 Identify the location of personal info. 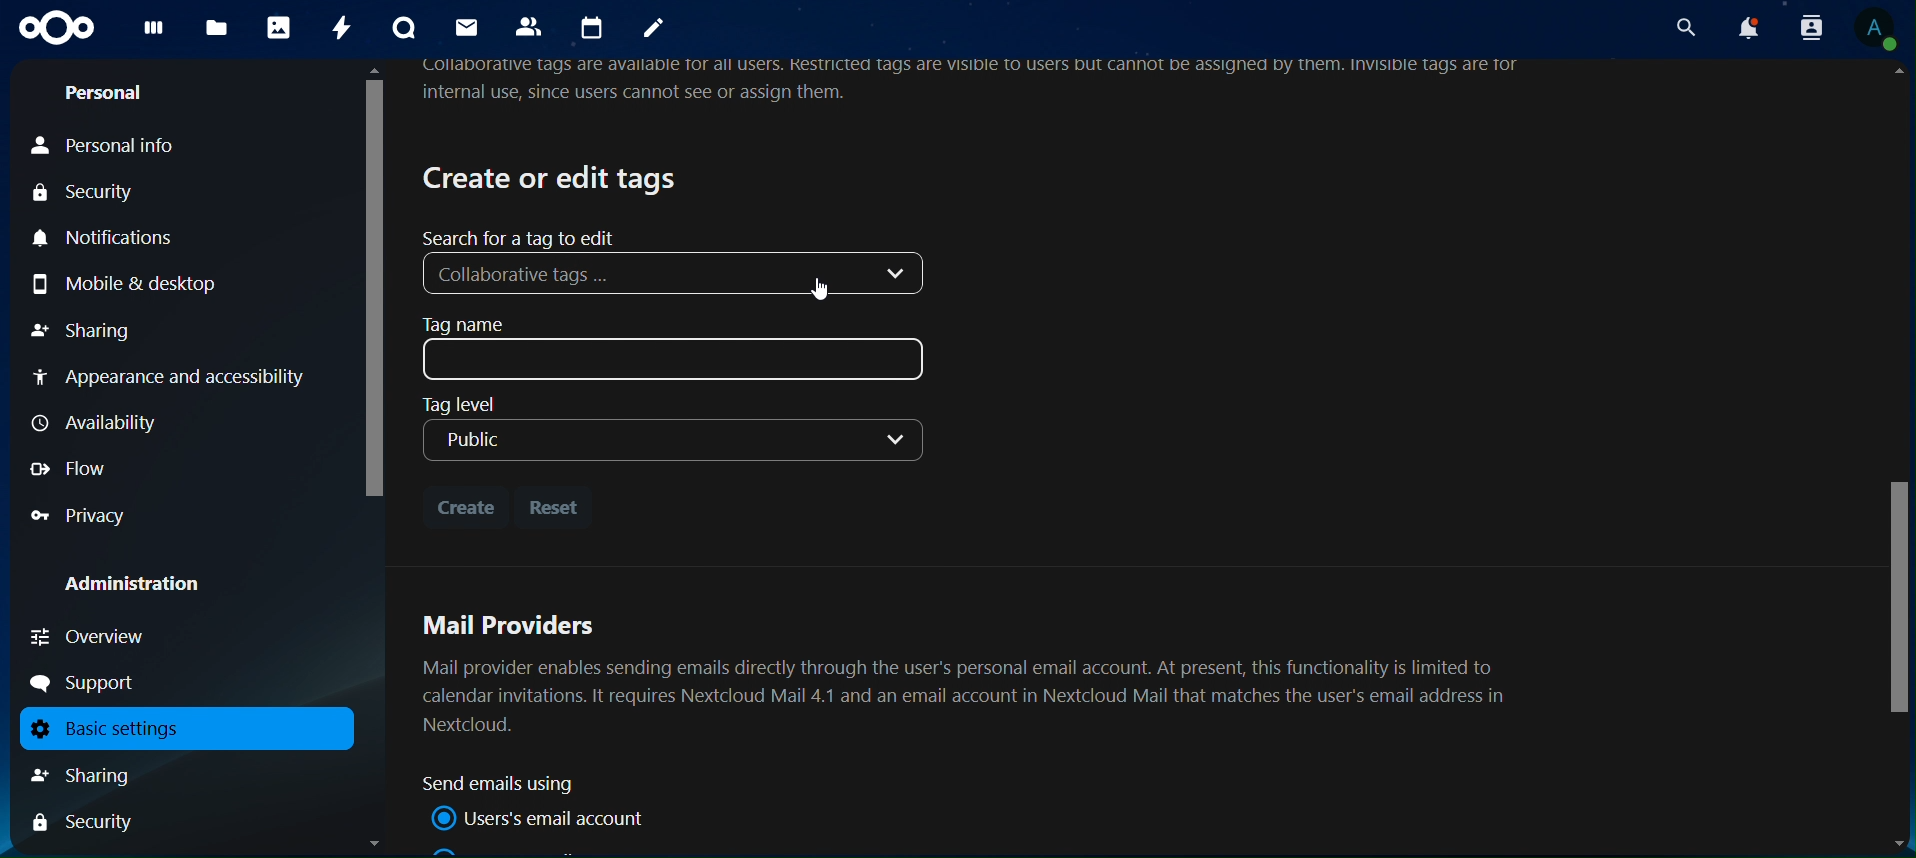
(131, 147).